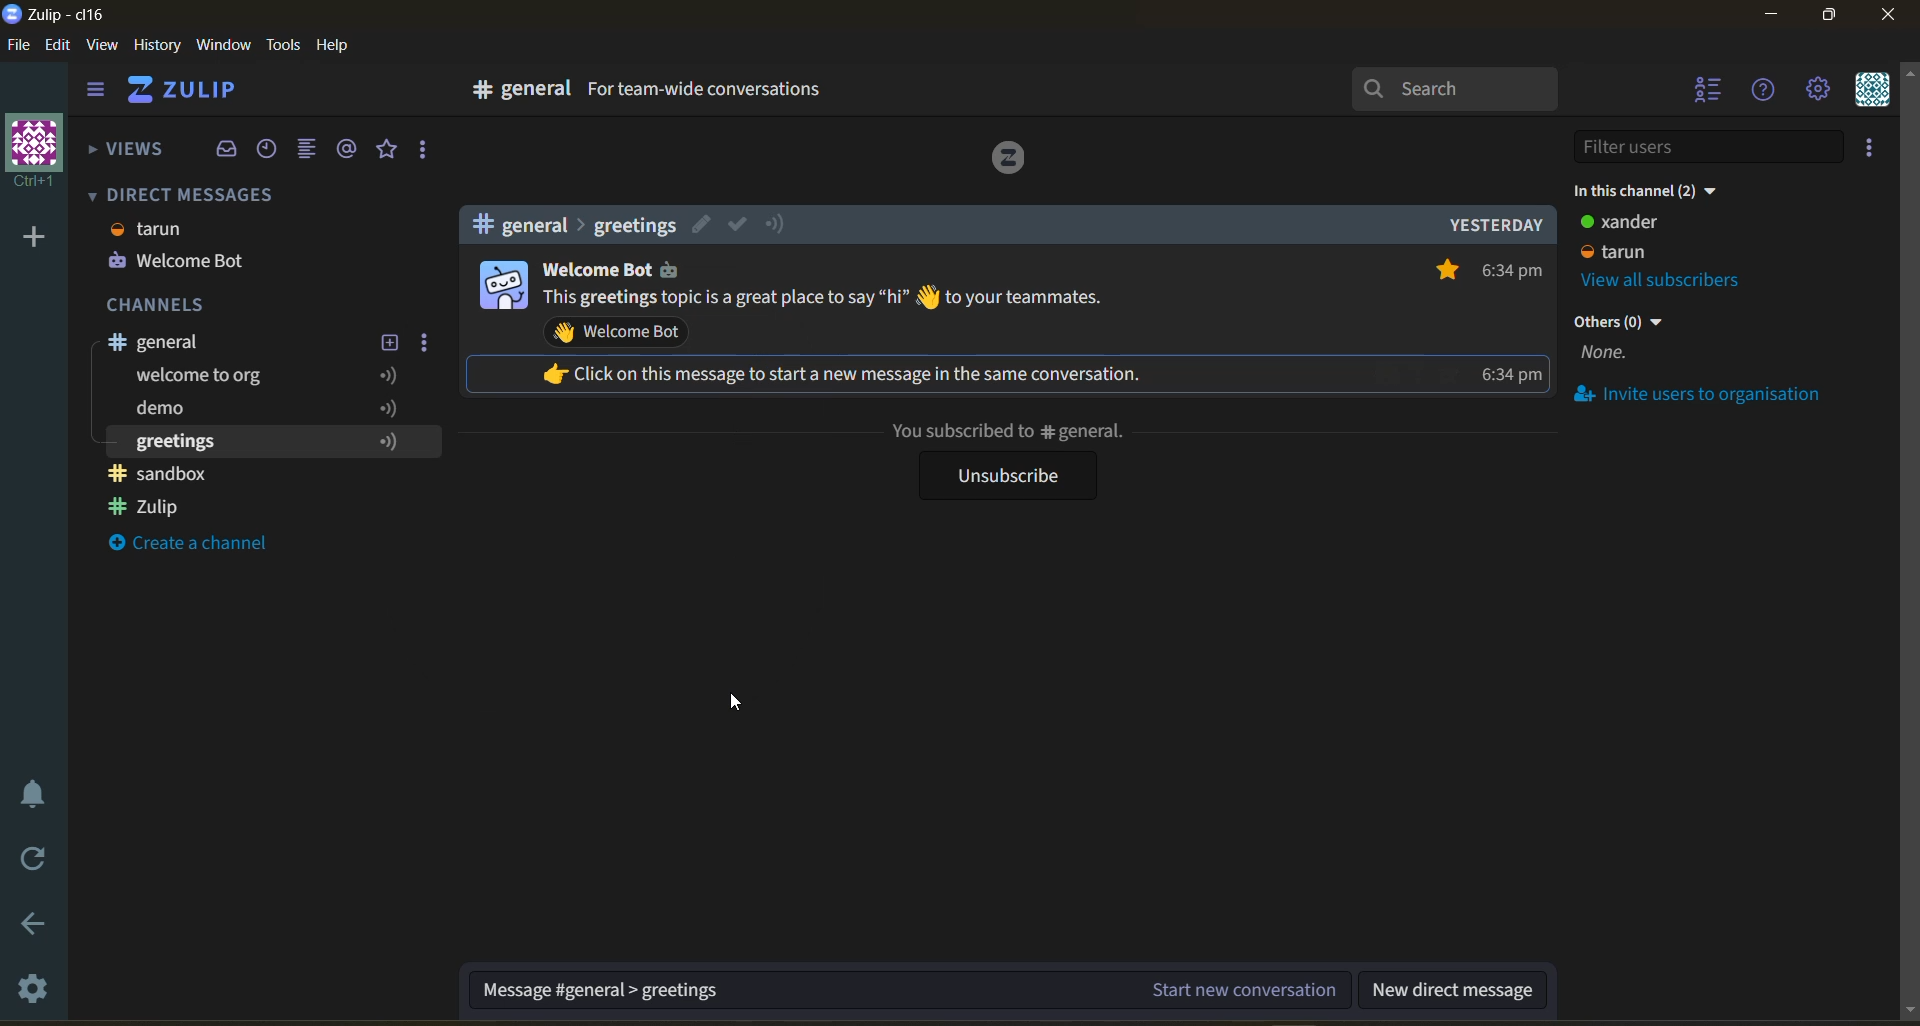 This screenshot has width=1920, height=1026. What do you see at coordinates (425, 343) in the screenshot?
I see `settings` at bounding box center [425, 343].